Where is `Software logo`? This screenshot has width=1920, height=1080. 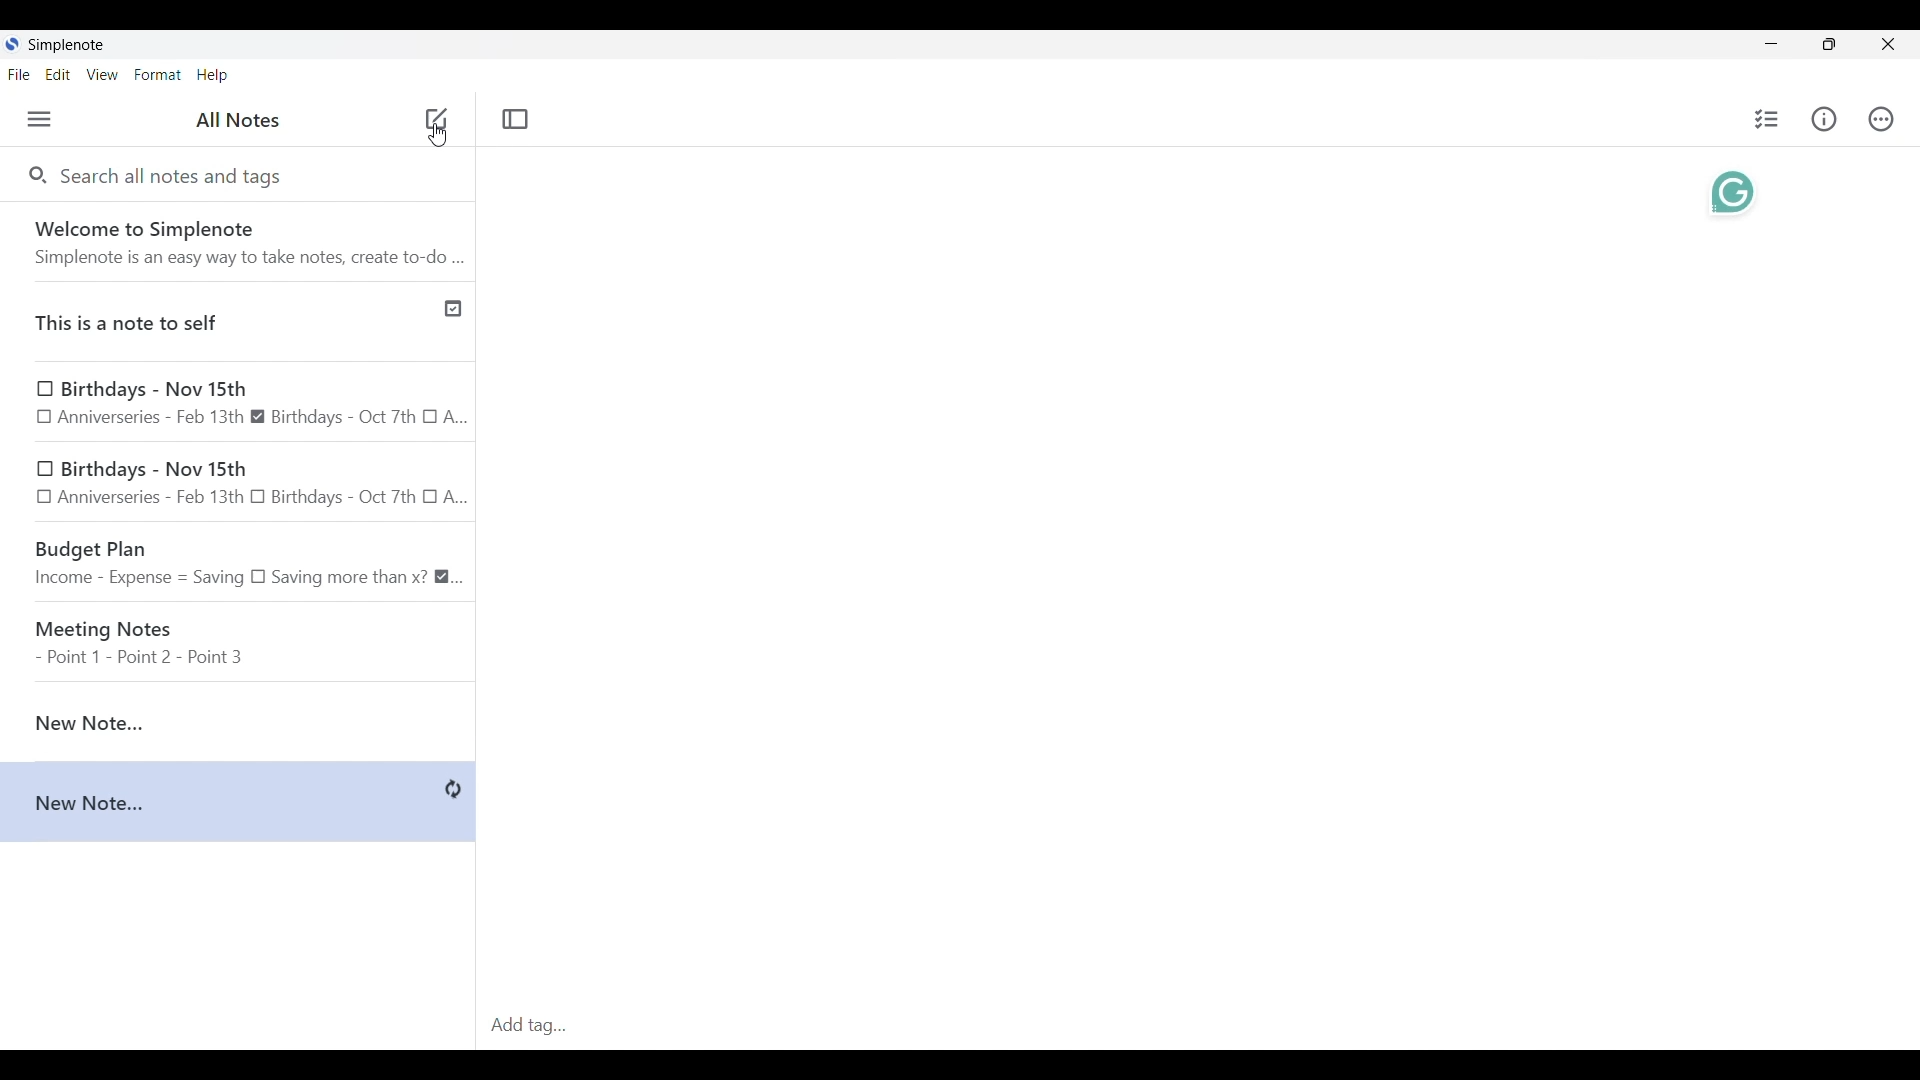
Software logo is located at coordinates (13, 44).